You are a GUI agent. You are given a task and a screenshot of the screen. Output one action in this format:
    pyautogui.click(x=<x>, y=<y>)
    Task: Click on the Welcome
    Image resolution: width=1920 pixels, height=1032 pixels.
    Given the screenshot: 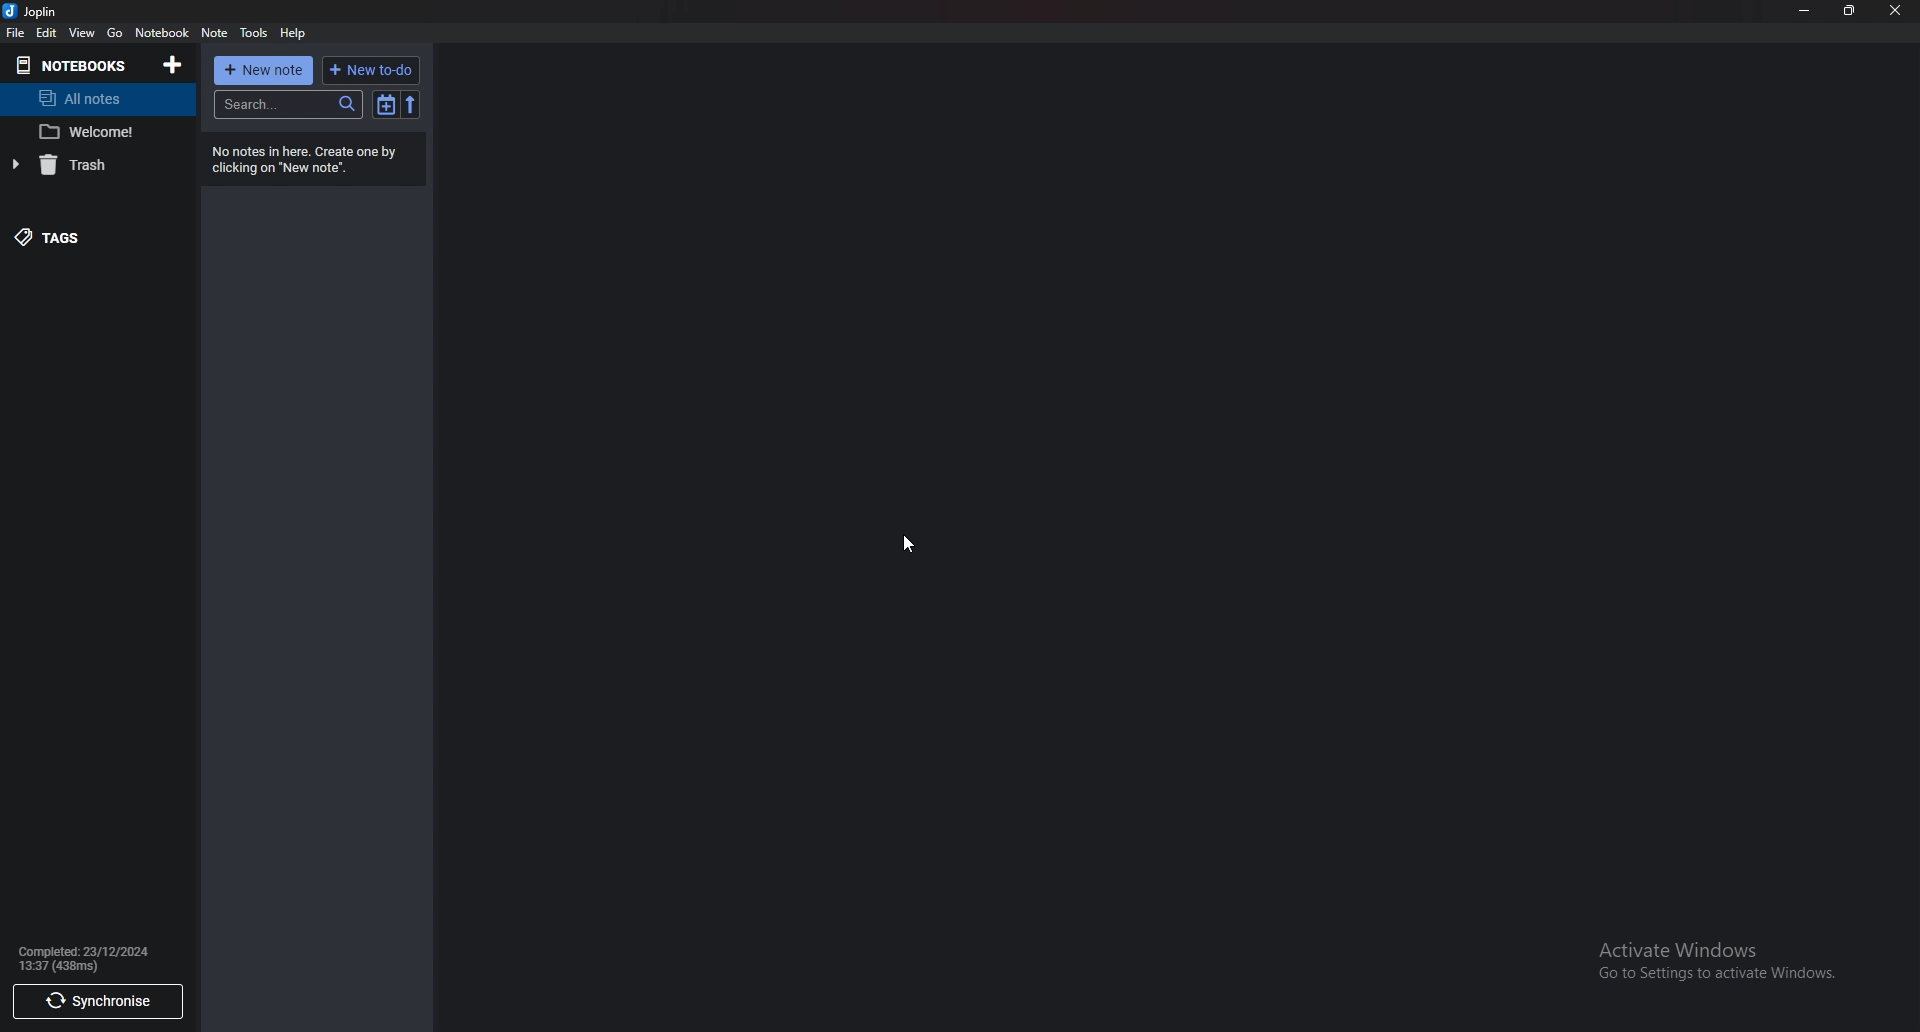 What is the action you would take?
    pyautogui.click(x=92, y=132)
    